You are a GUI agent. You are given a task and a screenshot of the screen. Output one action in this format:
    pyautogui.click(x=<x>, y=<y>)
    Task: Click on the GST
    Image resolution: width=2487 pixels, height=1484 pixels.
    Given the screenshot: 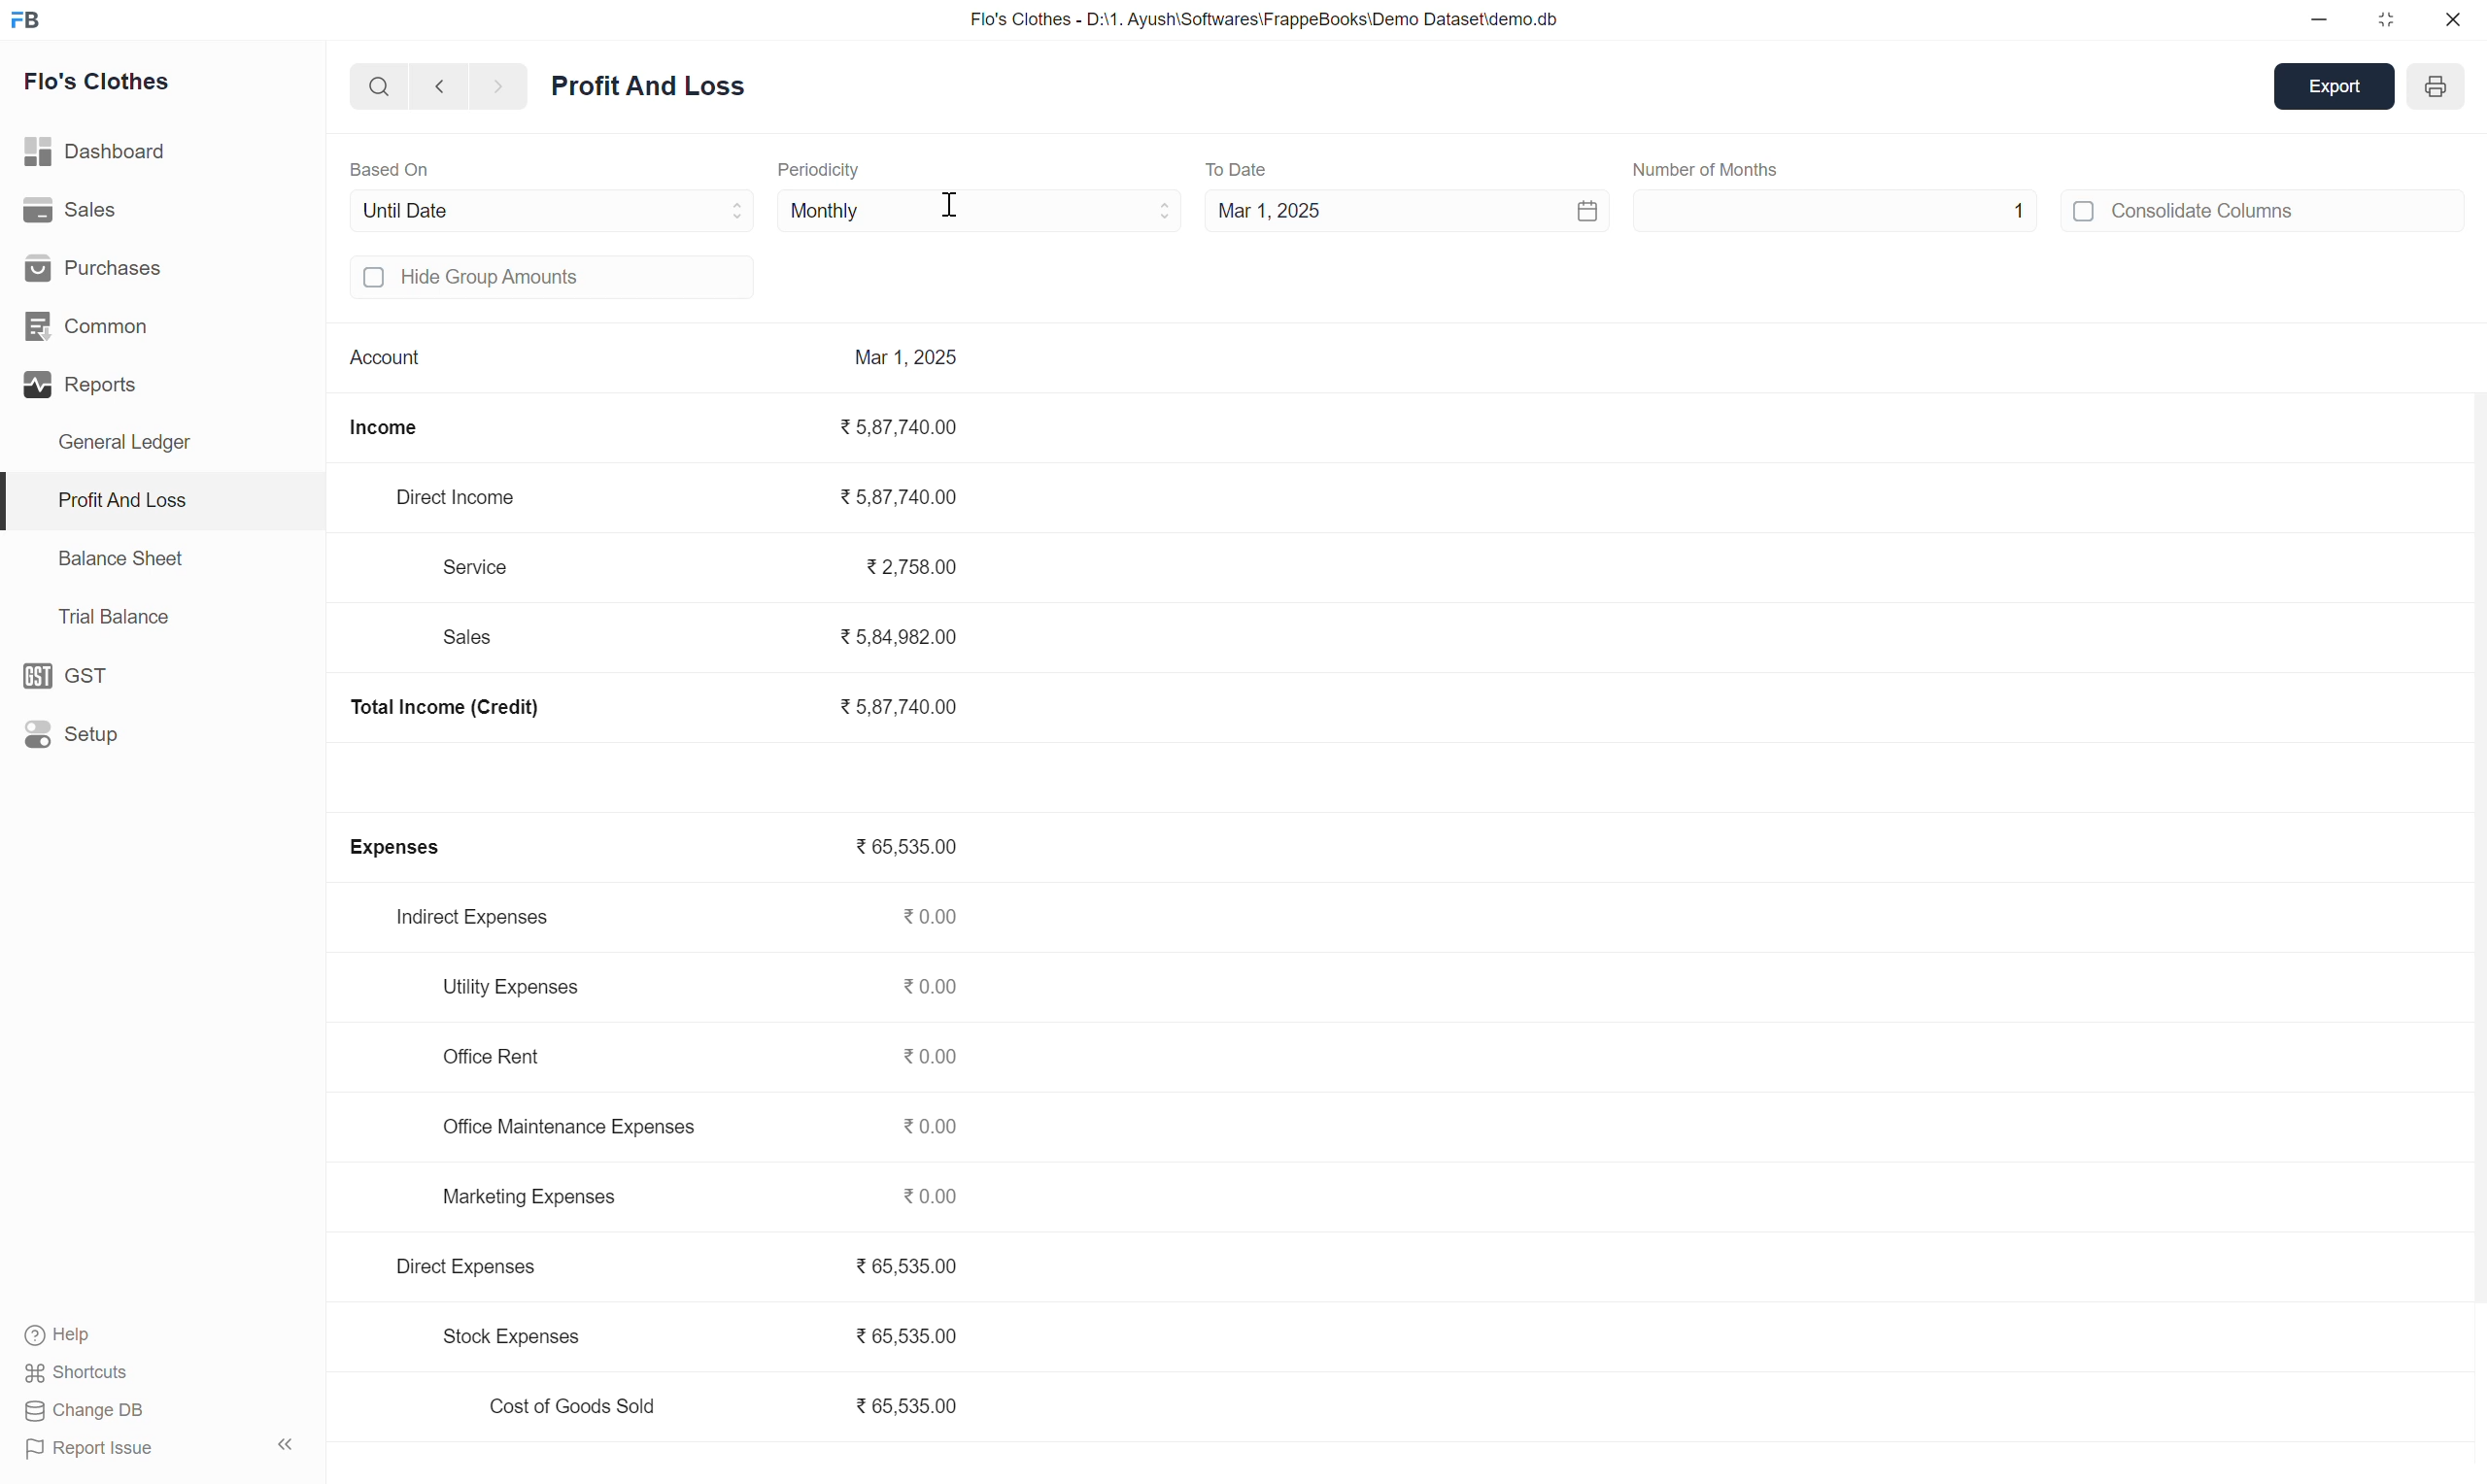 What is the action you would take?
    pyautogui.click(x=84, y=672)
    